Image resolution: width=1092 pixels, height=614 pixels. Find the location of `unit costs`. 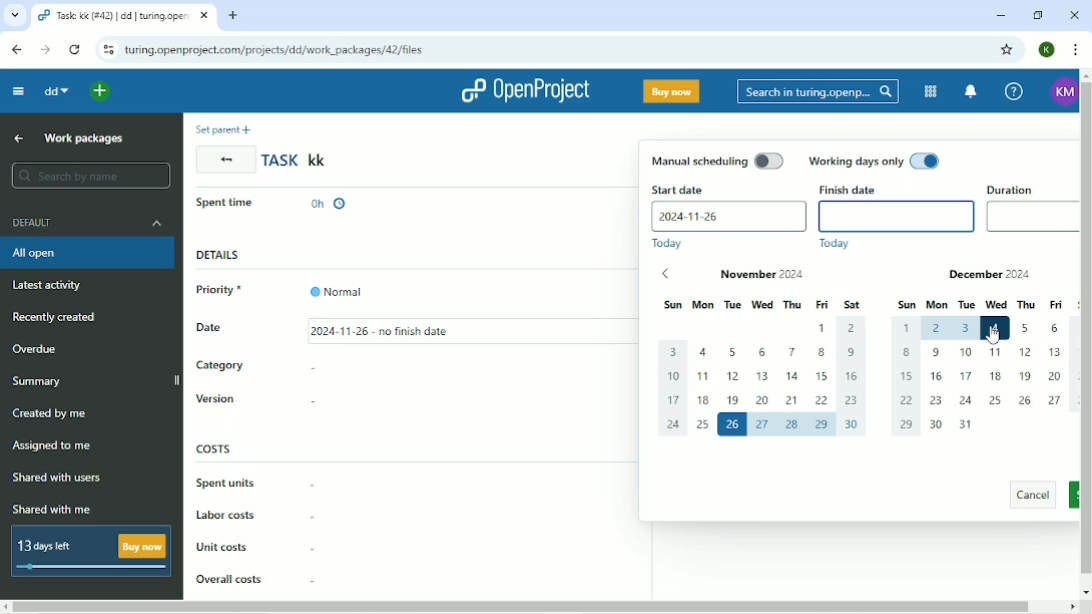

unit costs is located at coordinates (255, 547).